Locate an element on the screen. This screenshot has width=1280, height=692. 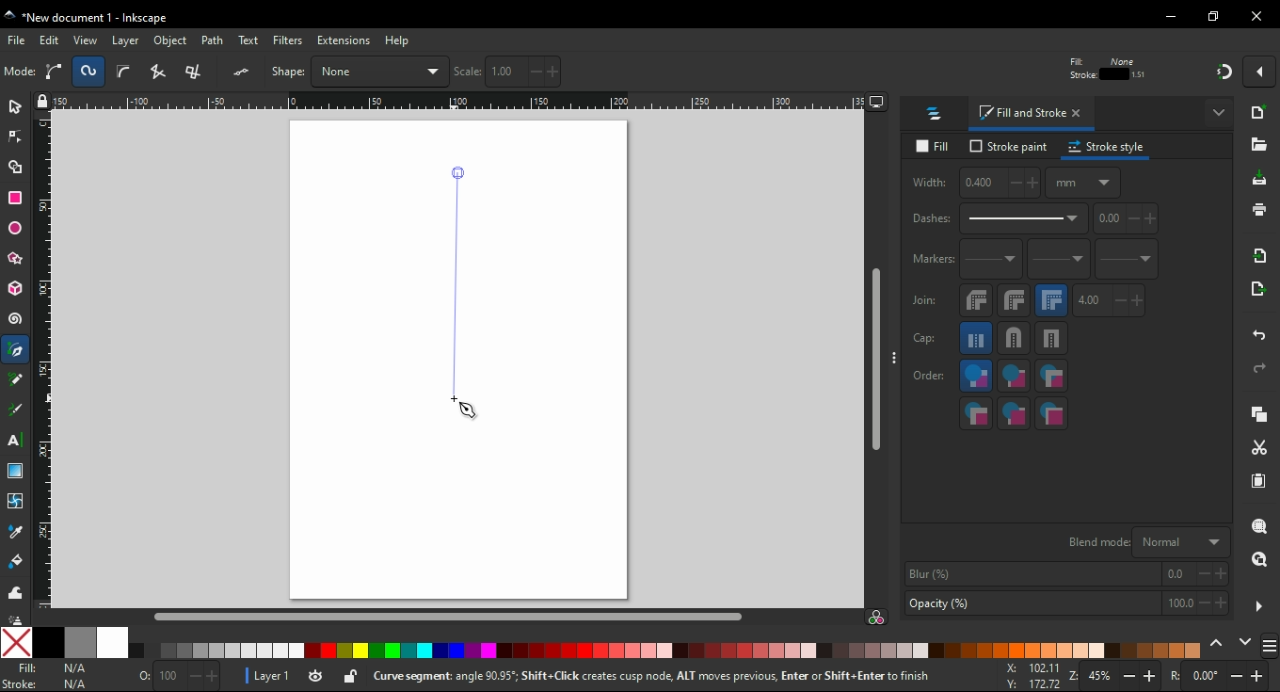
rectangle tool is located at coordinates (16, 197).